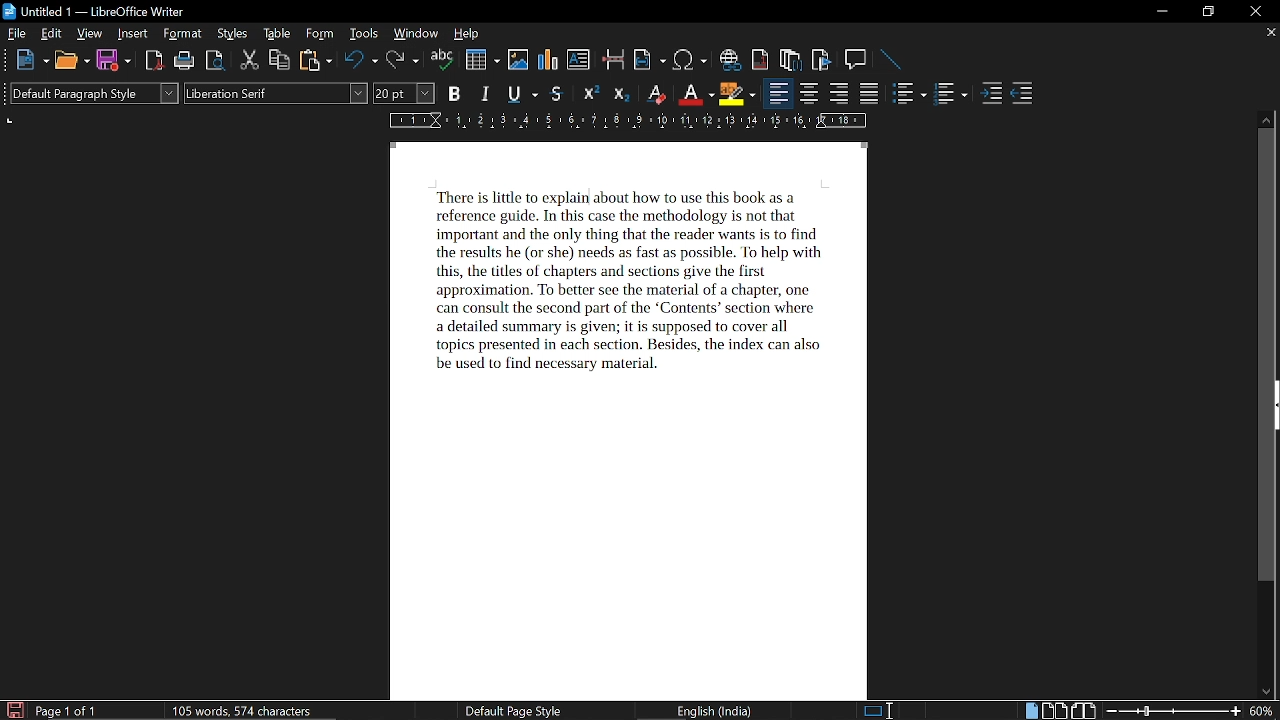 The image size is (1280, 720). I want to click on format, so click(184, 35).